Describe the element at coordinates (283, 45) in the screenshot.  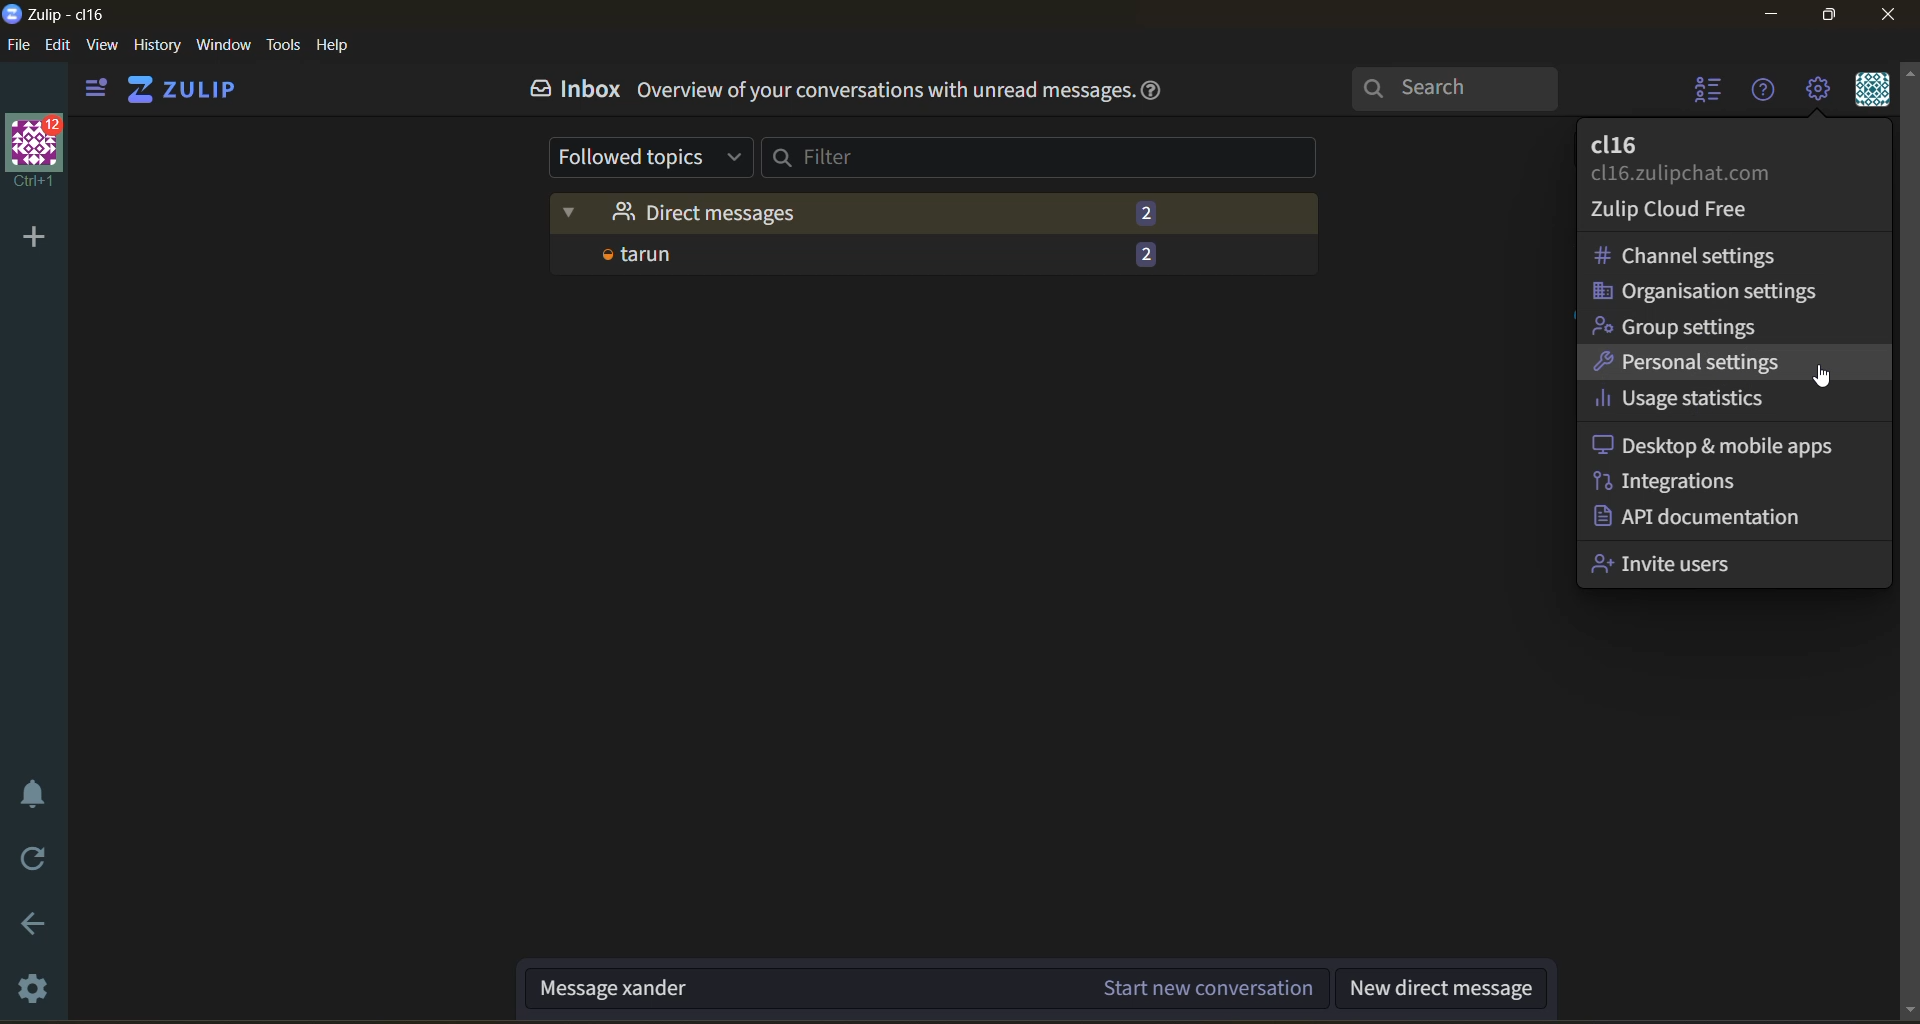
I see `tools` at that location.